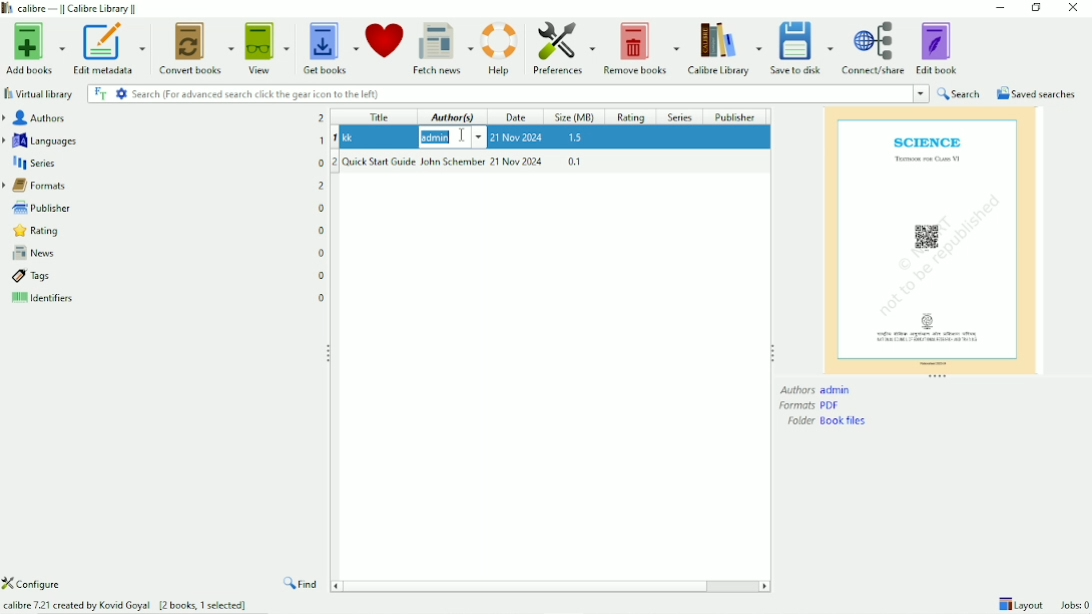 The image size is (1092, 614). I want to click on News, so click(166, 254).